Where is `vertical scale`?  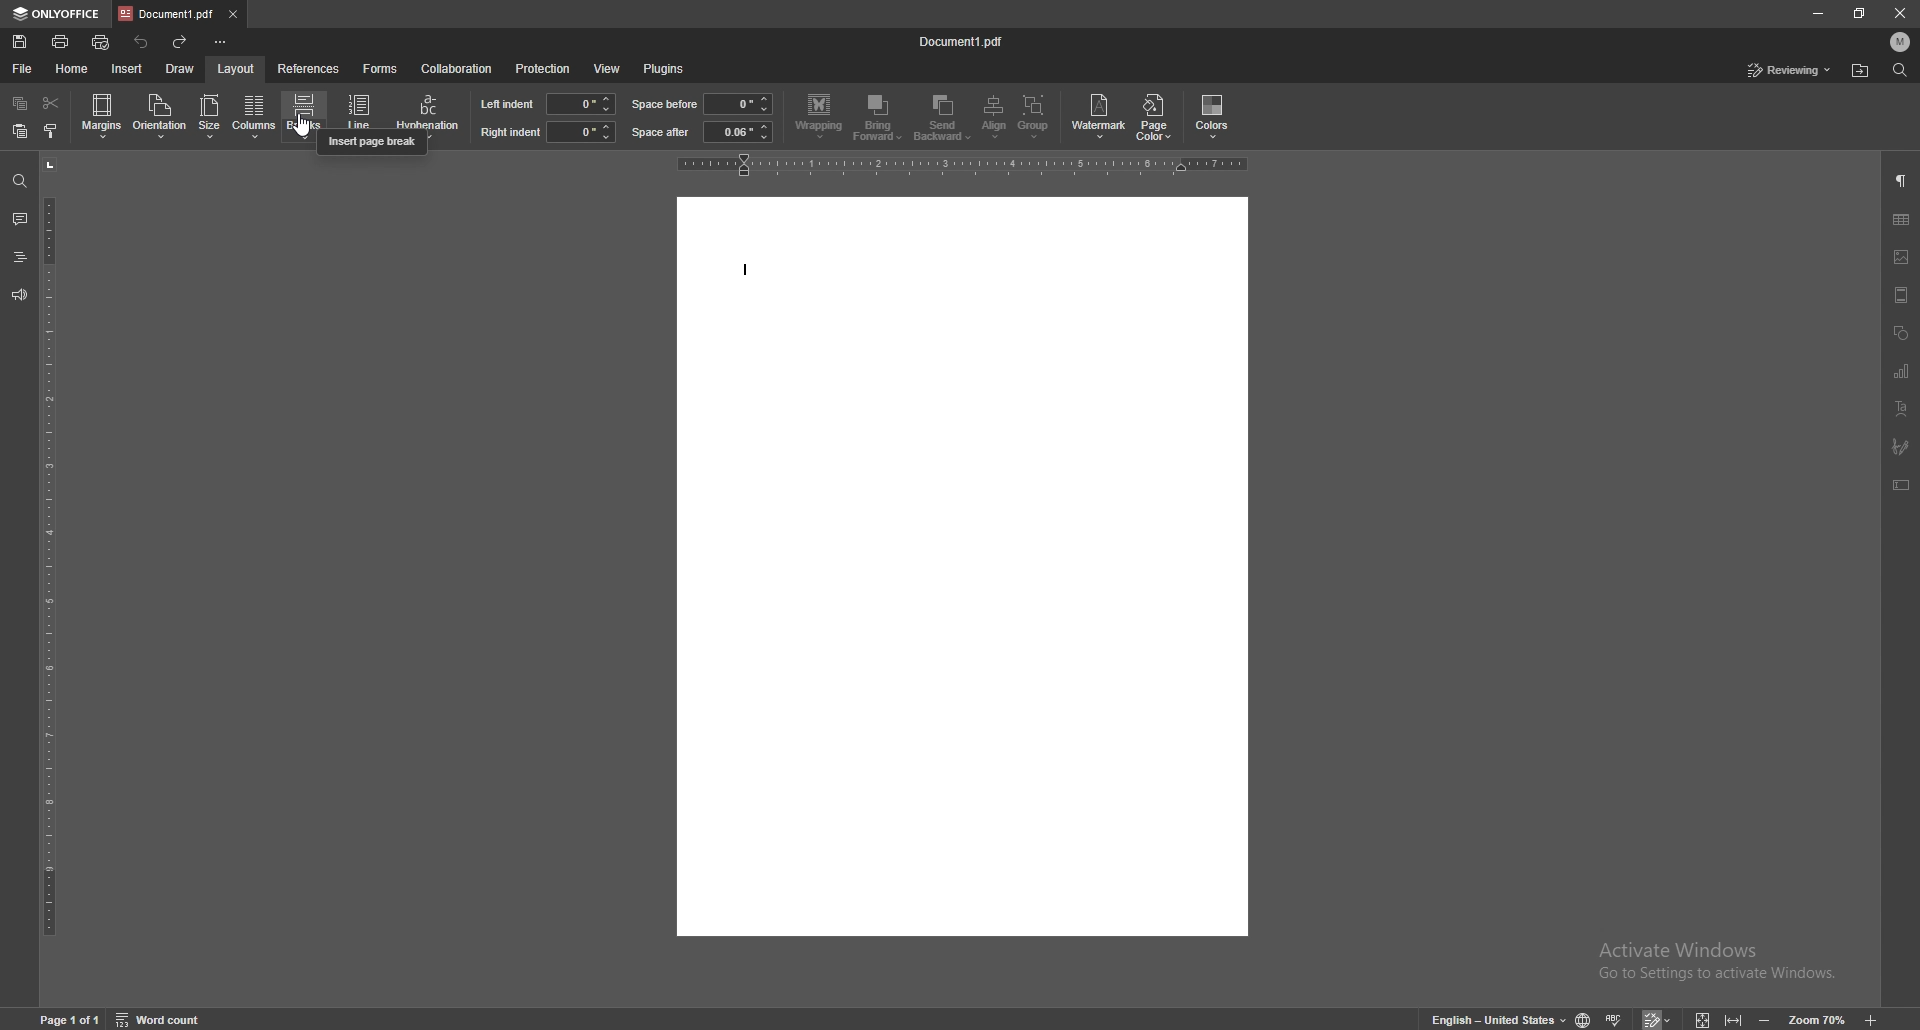 vertical scale is located at coordinates (45, 546).